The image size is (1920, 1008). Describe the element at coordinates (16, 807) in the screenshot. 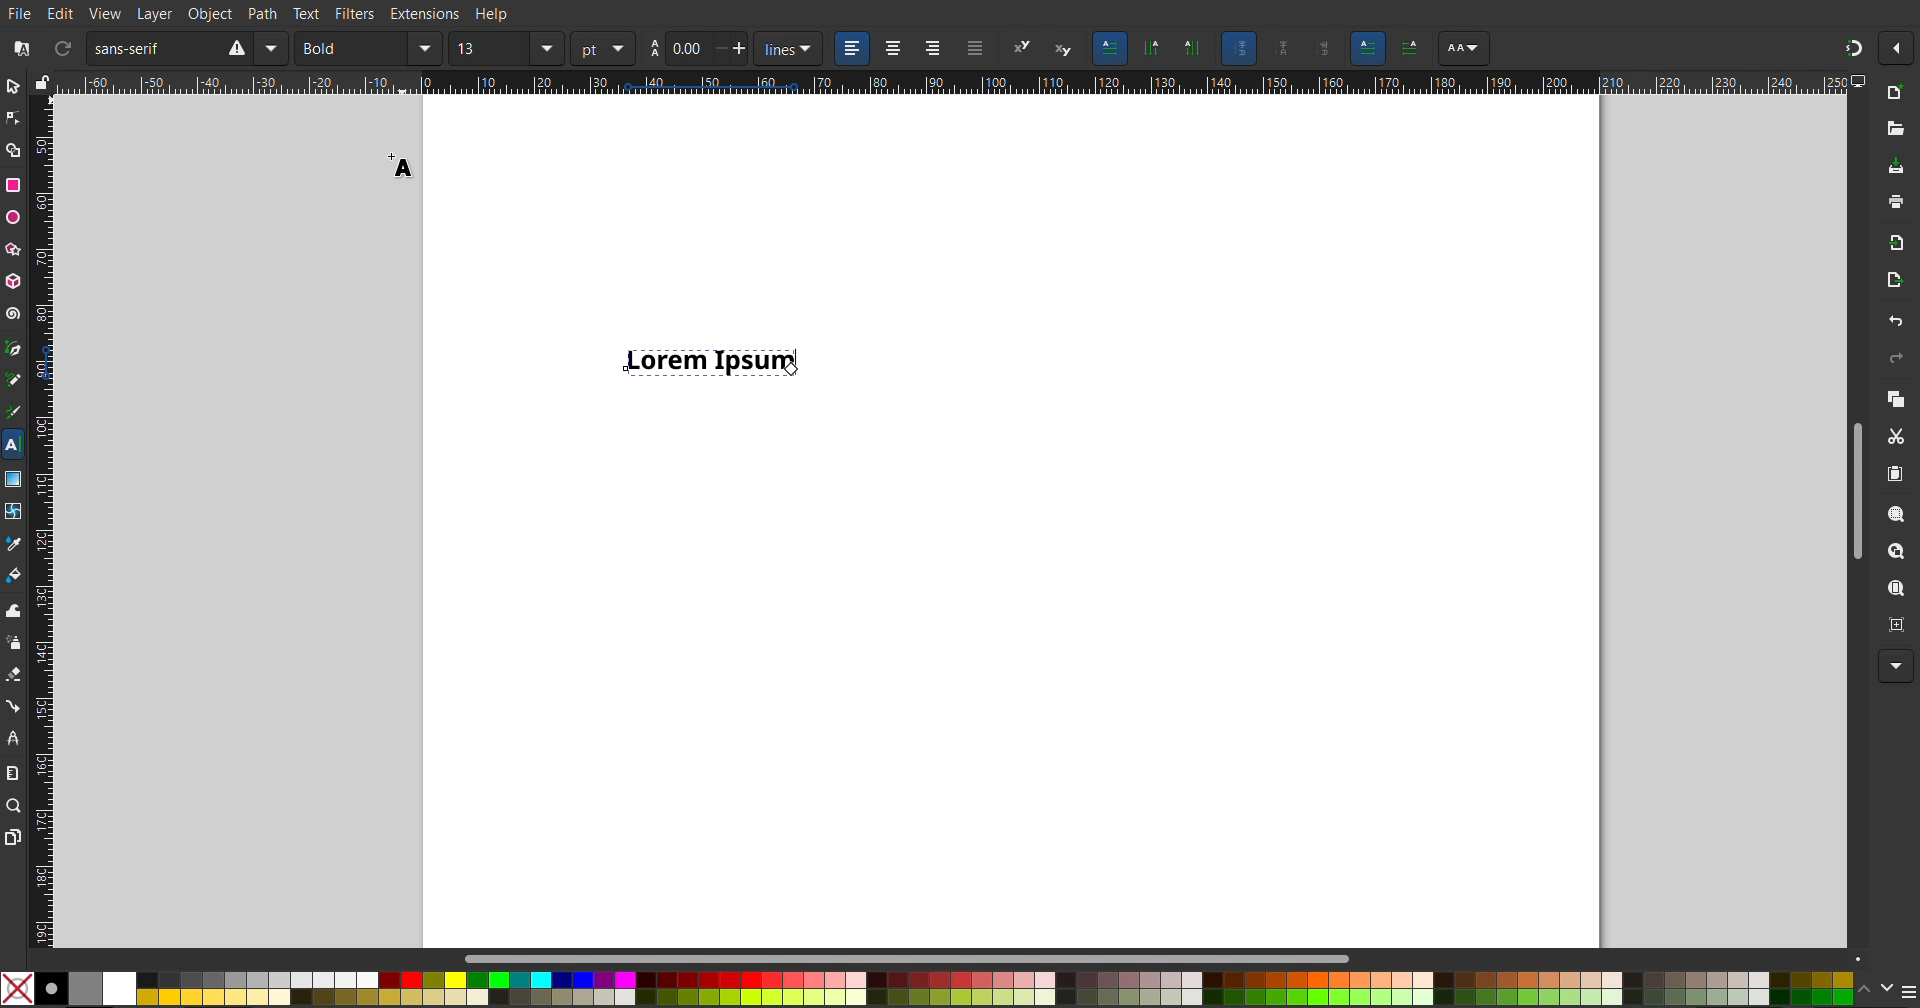

I see `Zoom Tool` at that location.